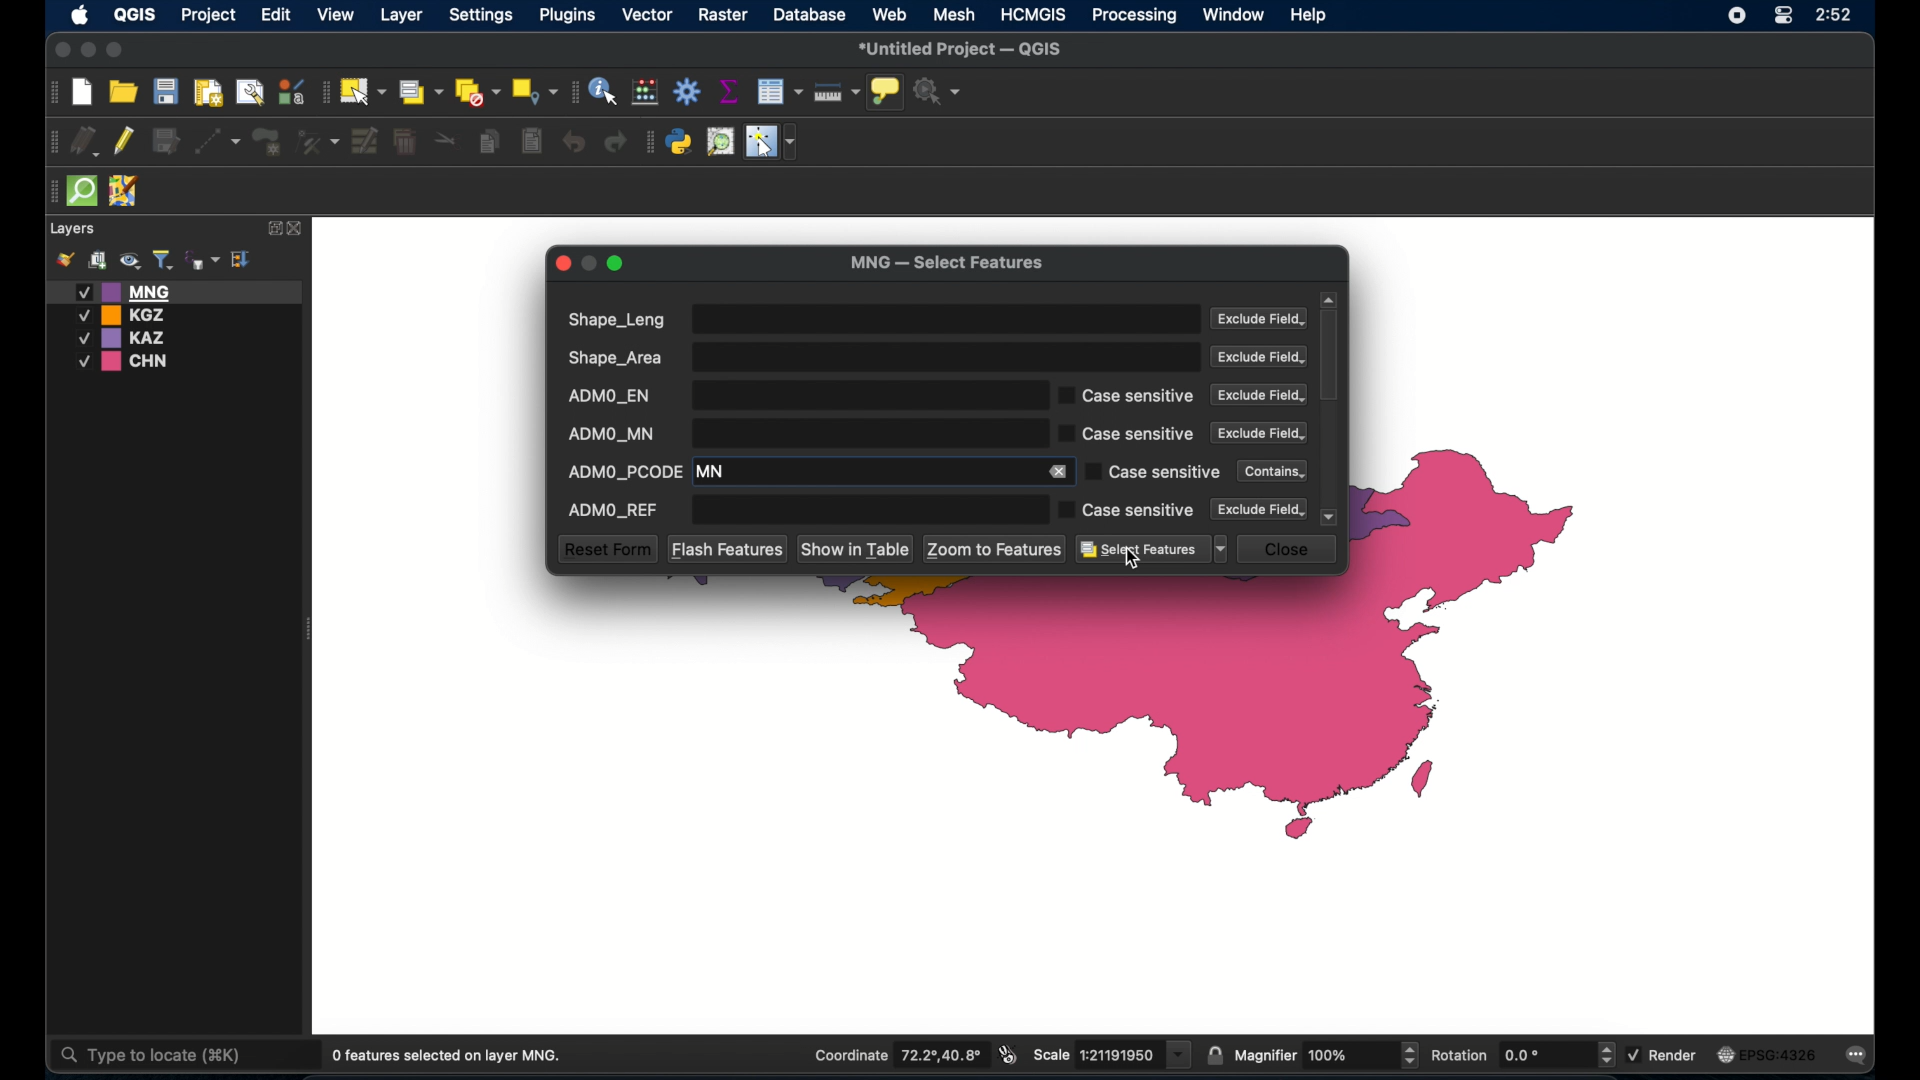  Describe the element at coordinates (996, 549) in the screenshot. I see `zoom to features` at that location.